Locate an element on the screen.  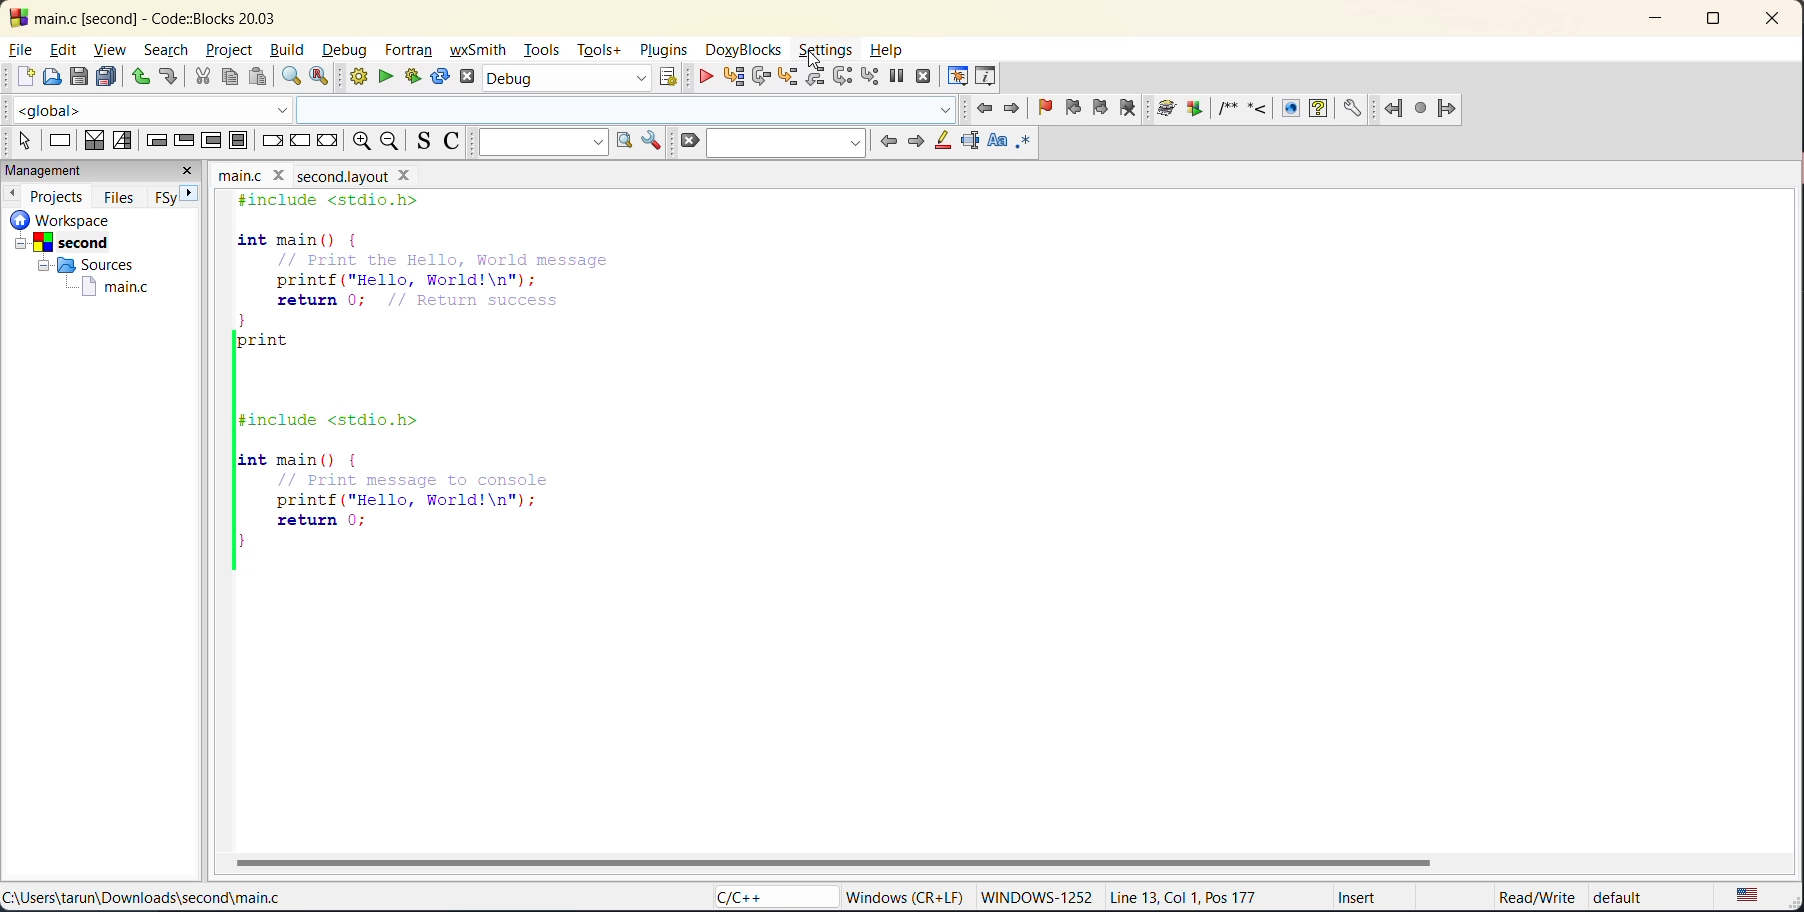
paste is located at coordinates (257, 77).